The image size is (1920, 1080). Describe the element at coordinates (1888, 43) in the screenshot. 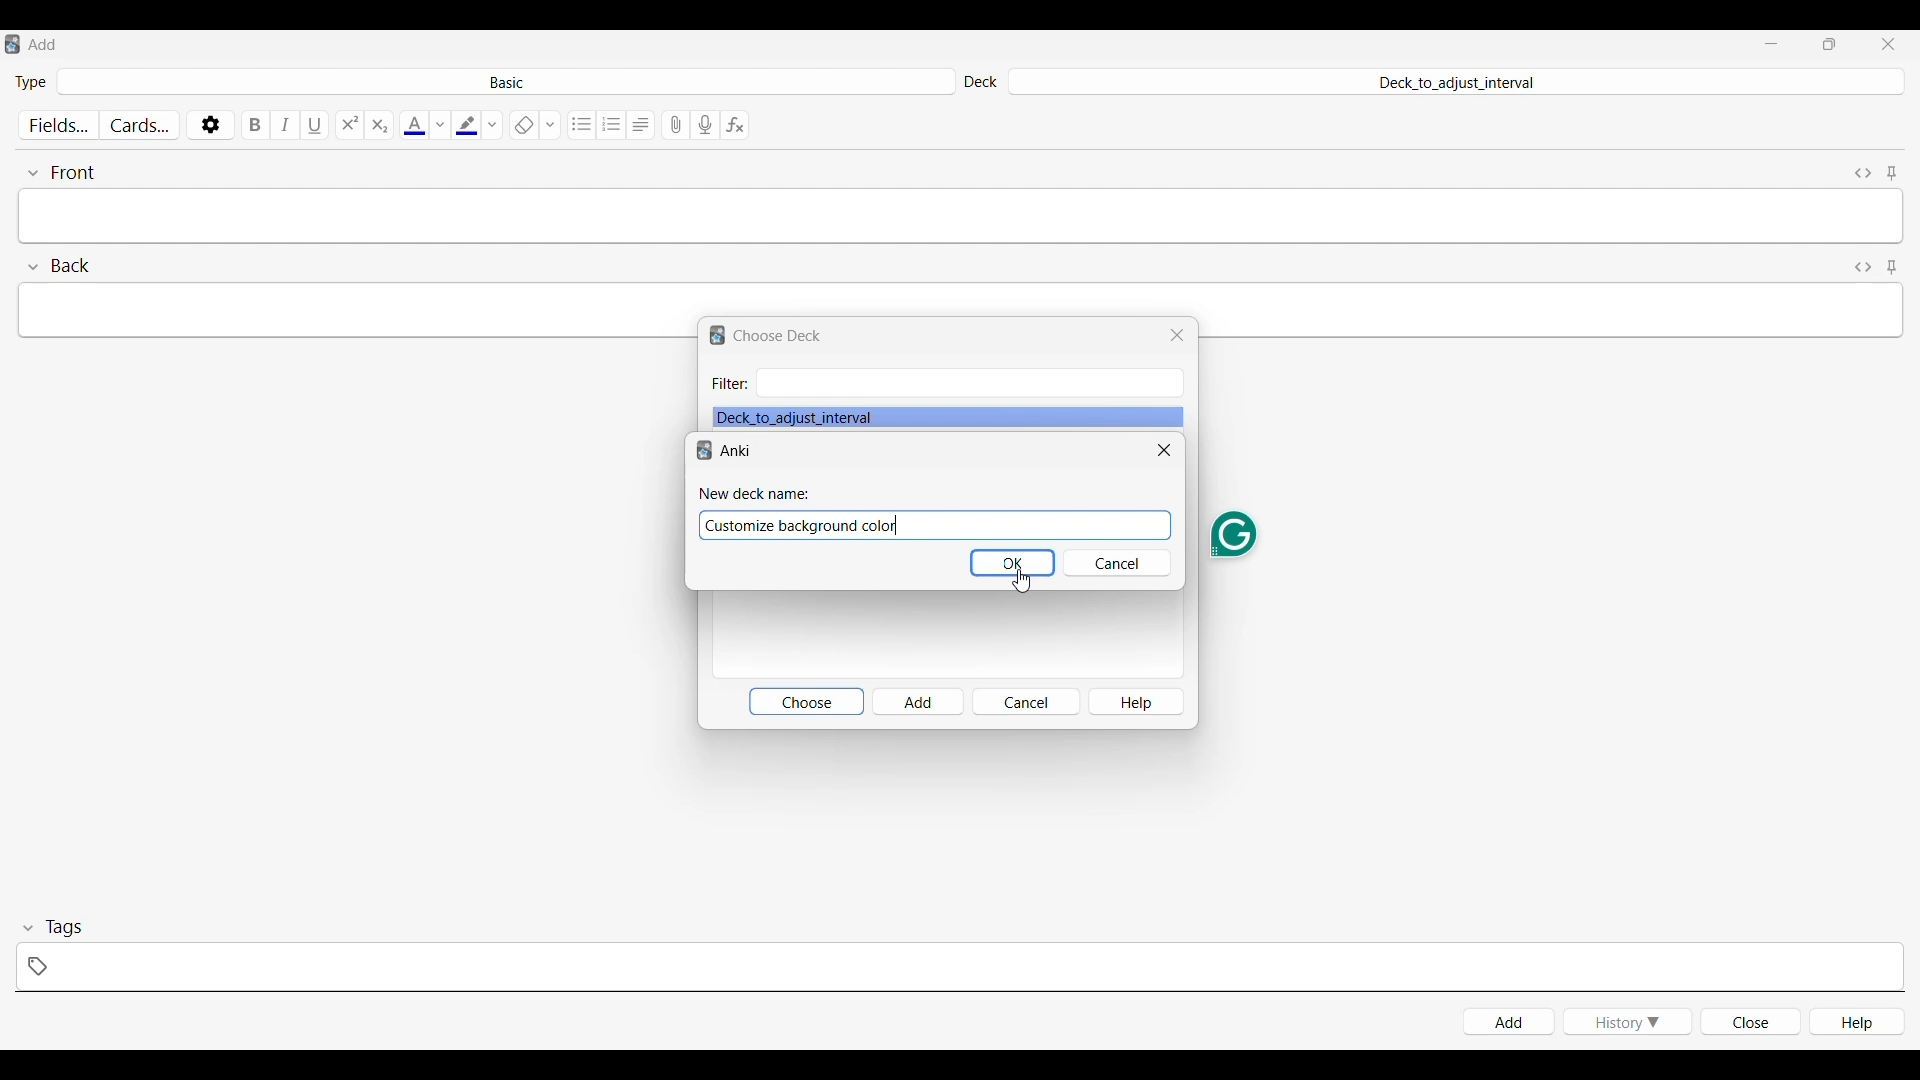

I see `Close interface` at that location.